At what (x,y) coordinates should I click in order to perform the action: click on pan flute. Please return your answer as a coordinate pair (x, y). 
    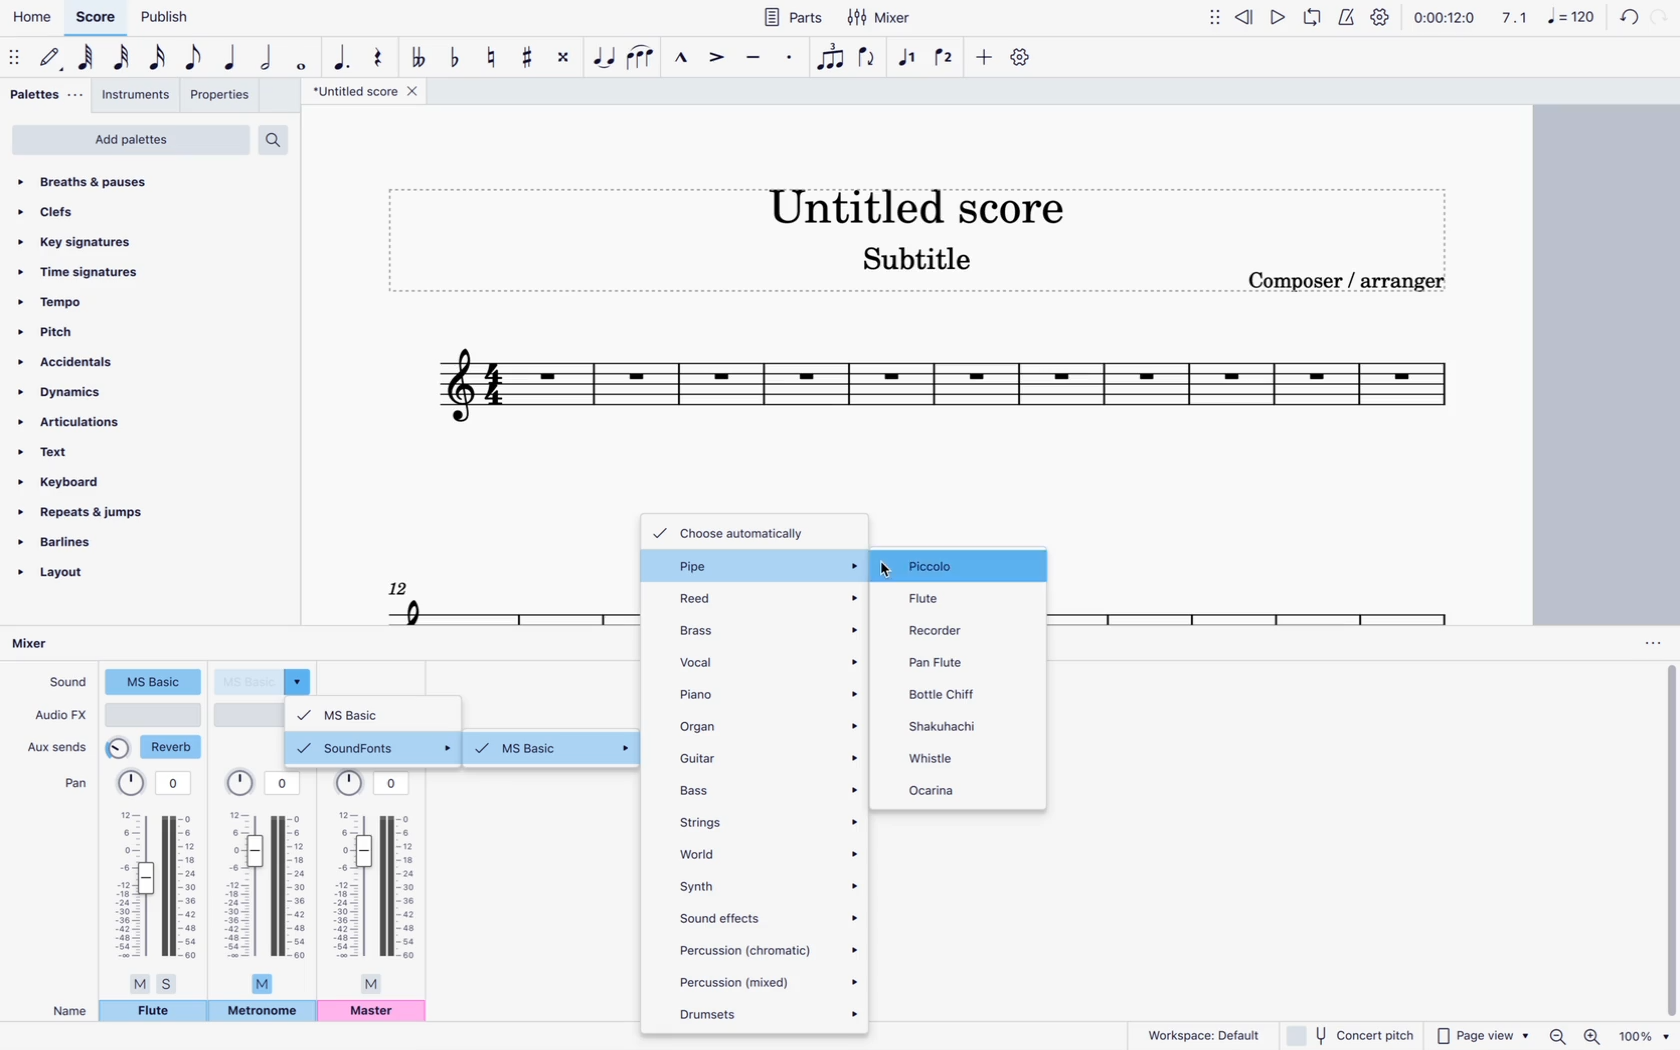
    Looking at the image, I should click on (949, 662).